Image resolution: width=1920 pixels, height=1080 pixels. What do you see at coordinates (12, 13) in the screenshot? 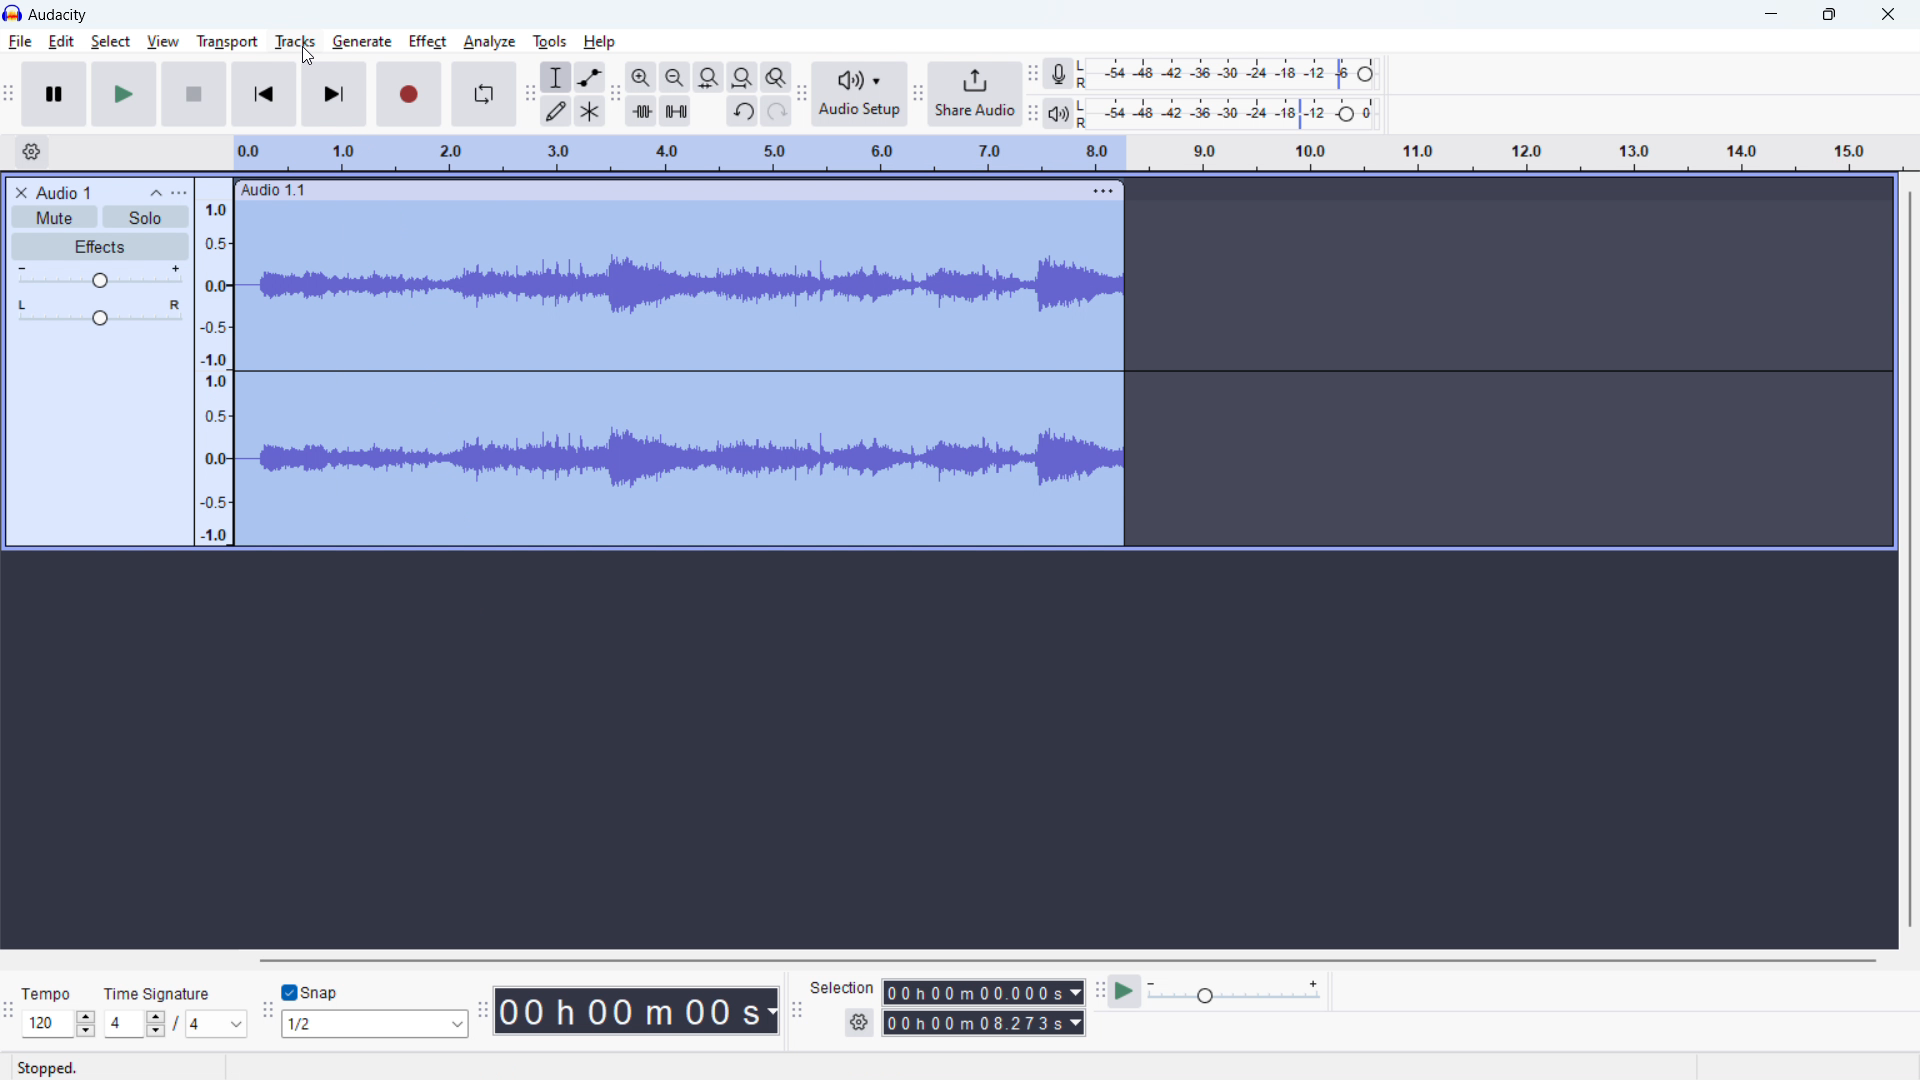
I see `logo` at bounding box center [12, 13].